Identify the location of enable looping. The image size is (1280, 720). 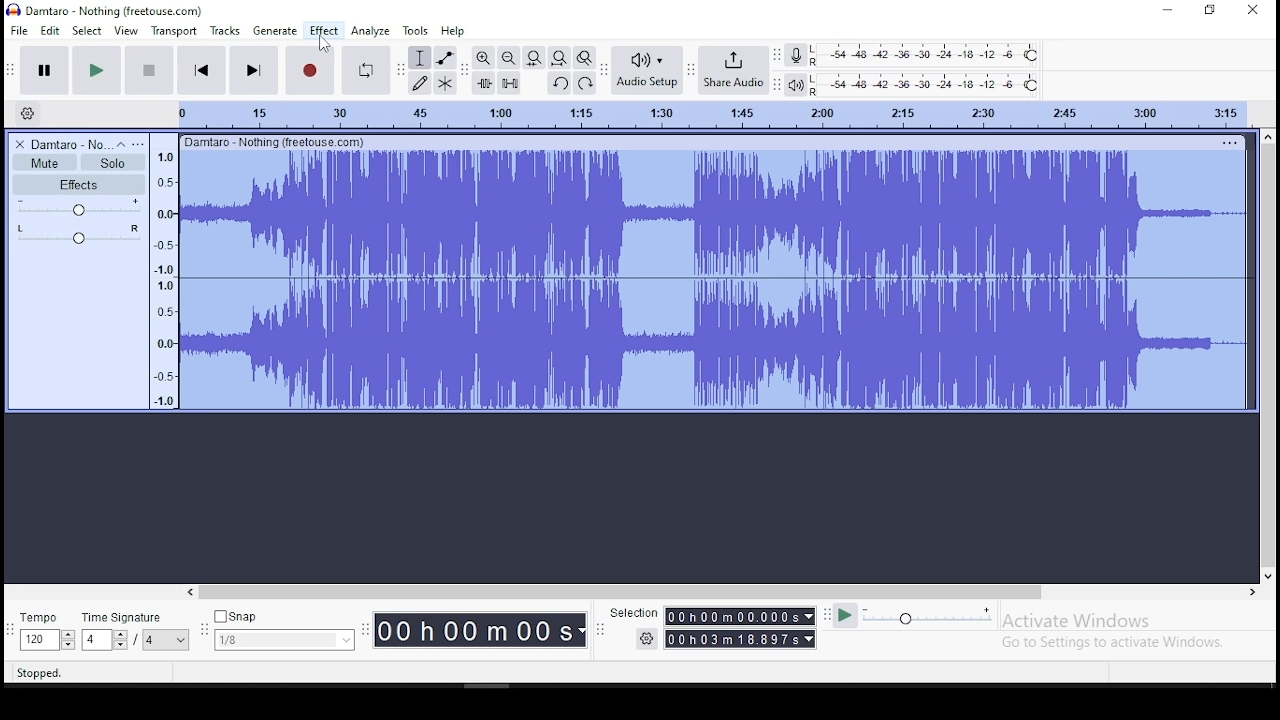
(366, 71).